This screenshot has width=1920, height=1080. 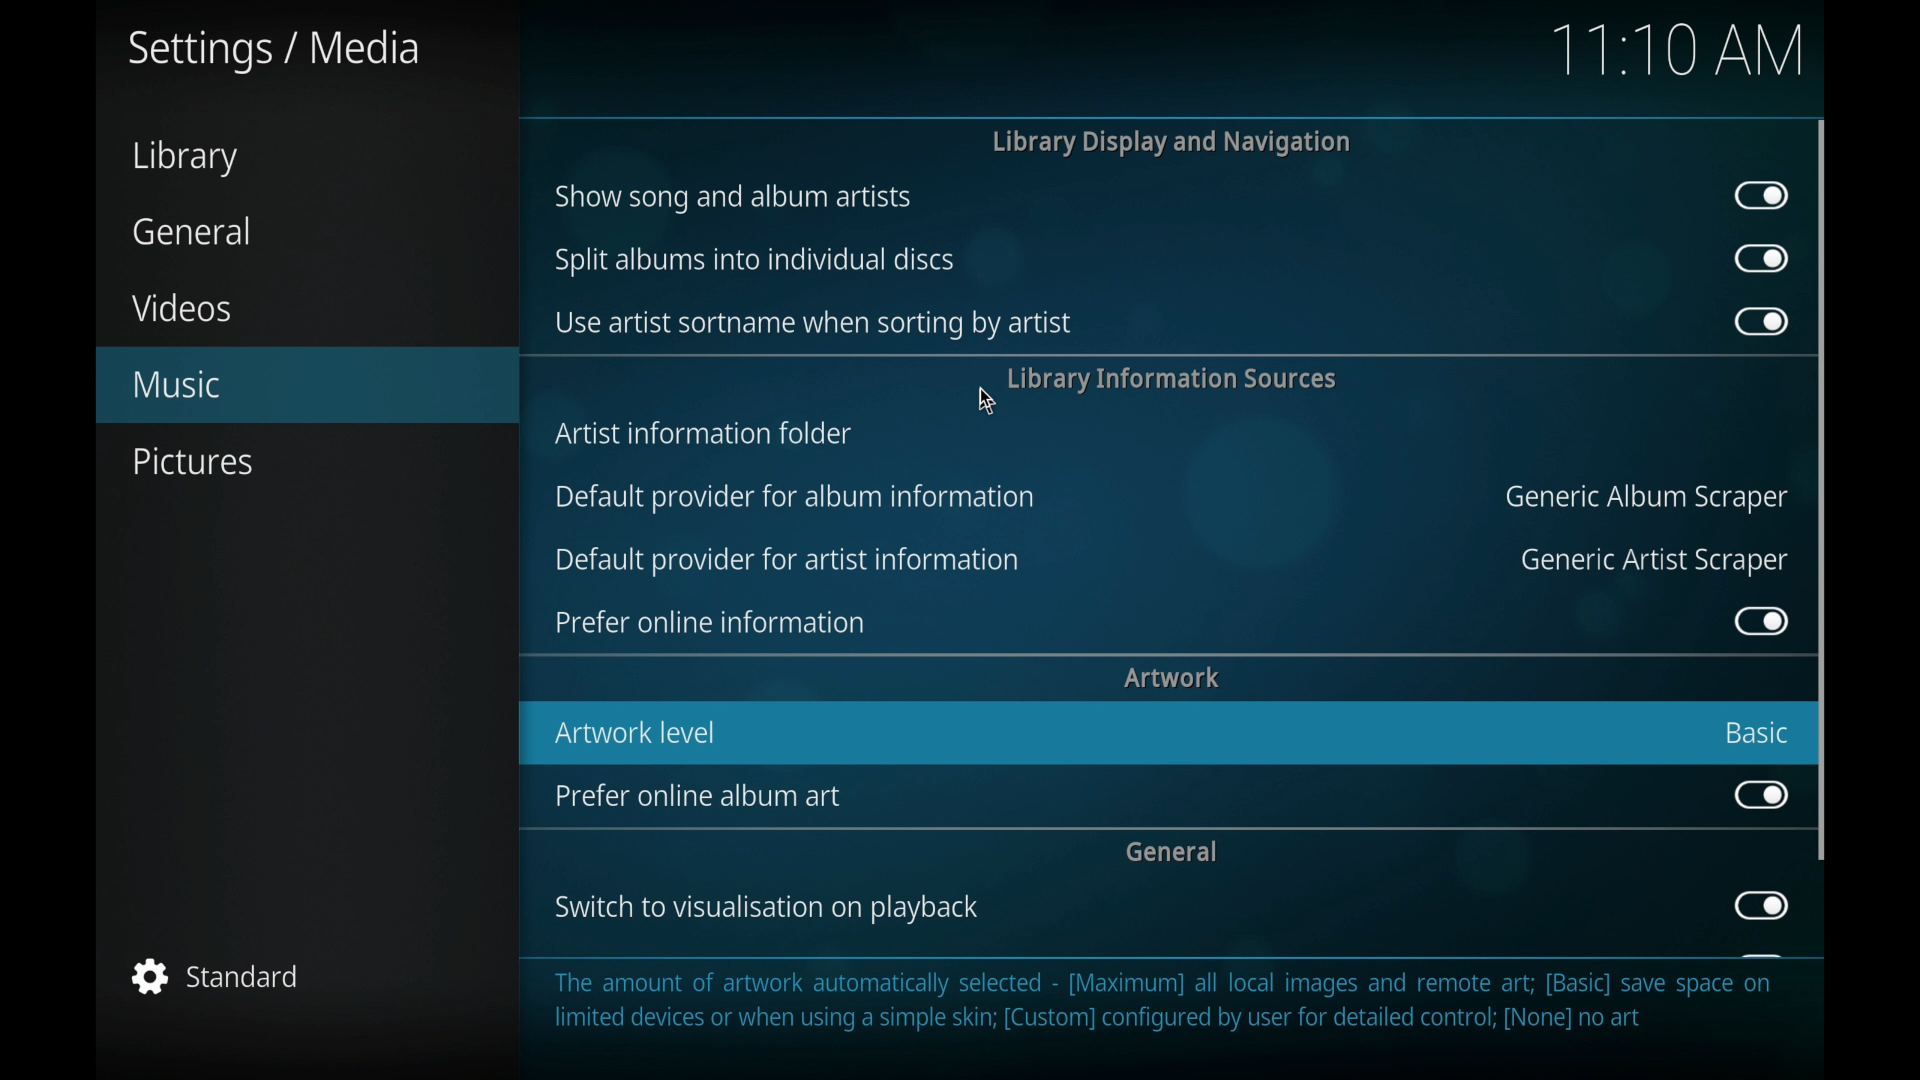 I want to click on time, so click(x=1676, y=51).